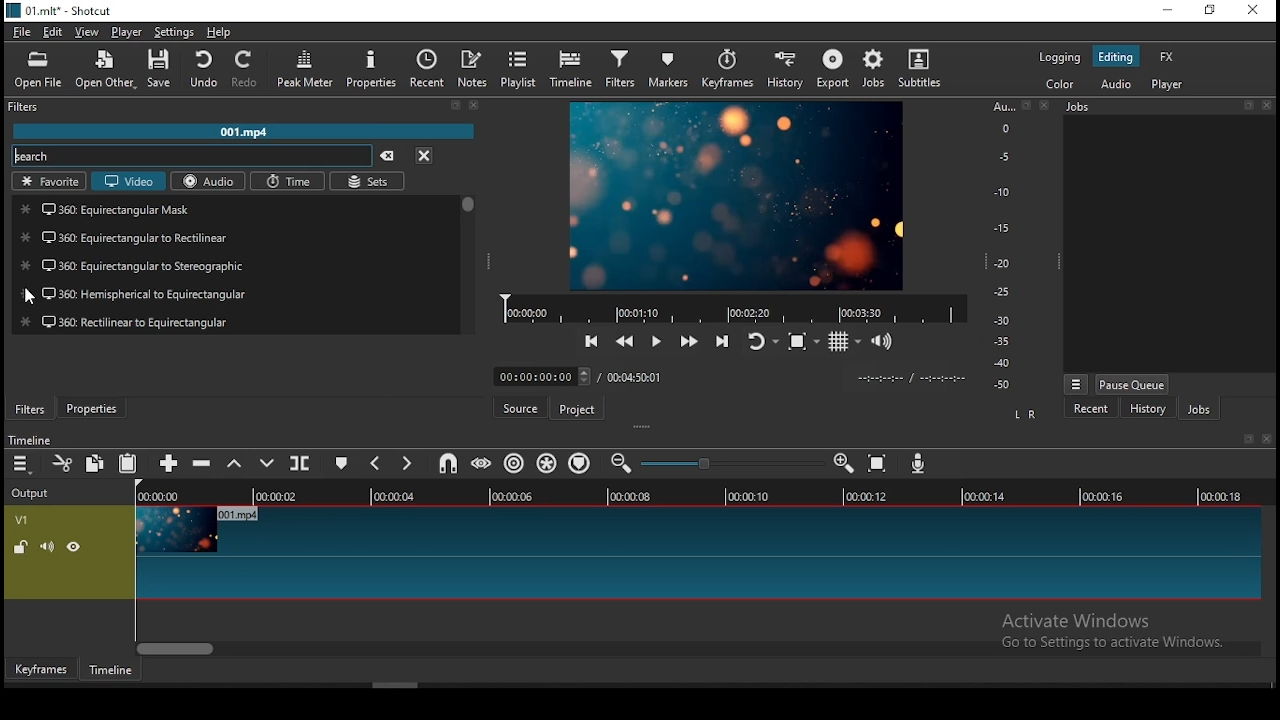 This screenshot has height=720, width=1280. Describe the element at coordinates (35, 409) in the screenshot. I see `filters` at that location.